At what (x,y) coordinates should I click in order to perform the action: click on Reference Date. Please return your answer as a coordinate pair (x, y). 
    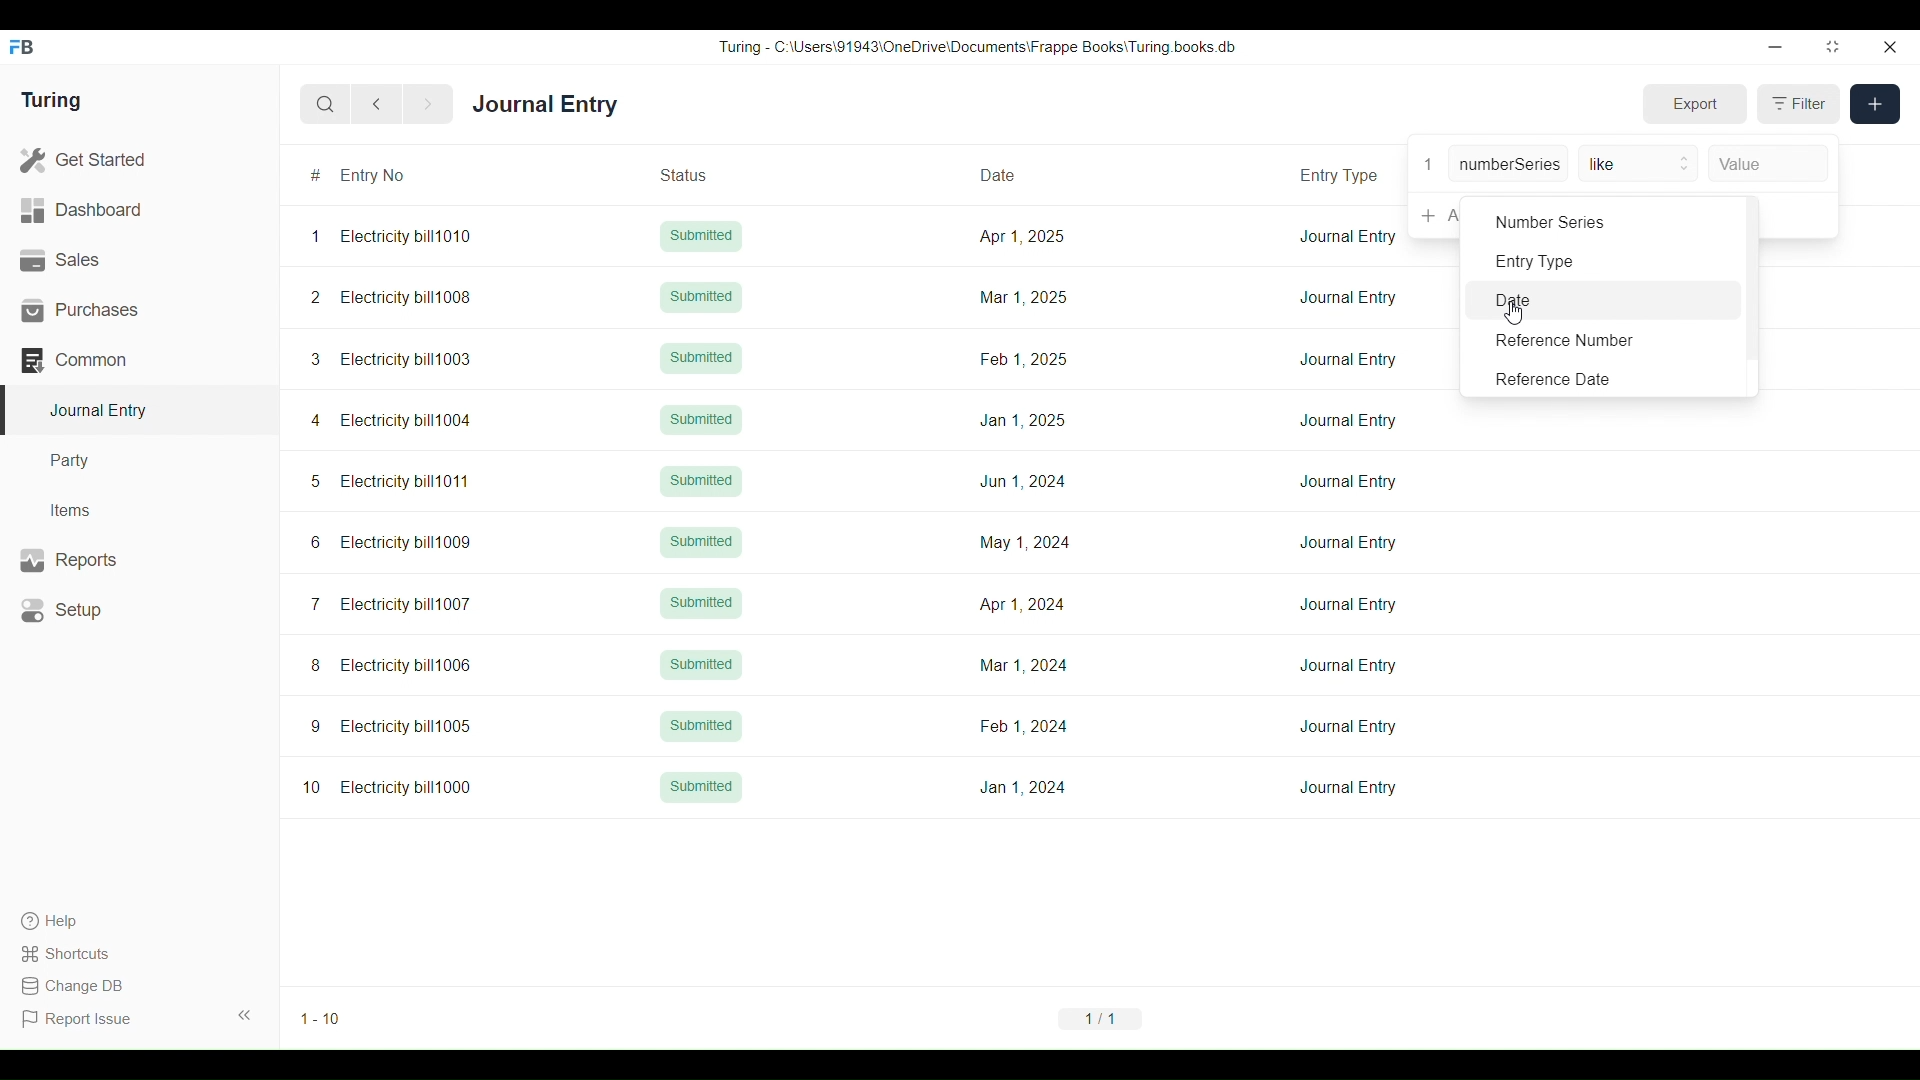
    Looking at the image, I should click on (1604, 378).